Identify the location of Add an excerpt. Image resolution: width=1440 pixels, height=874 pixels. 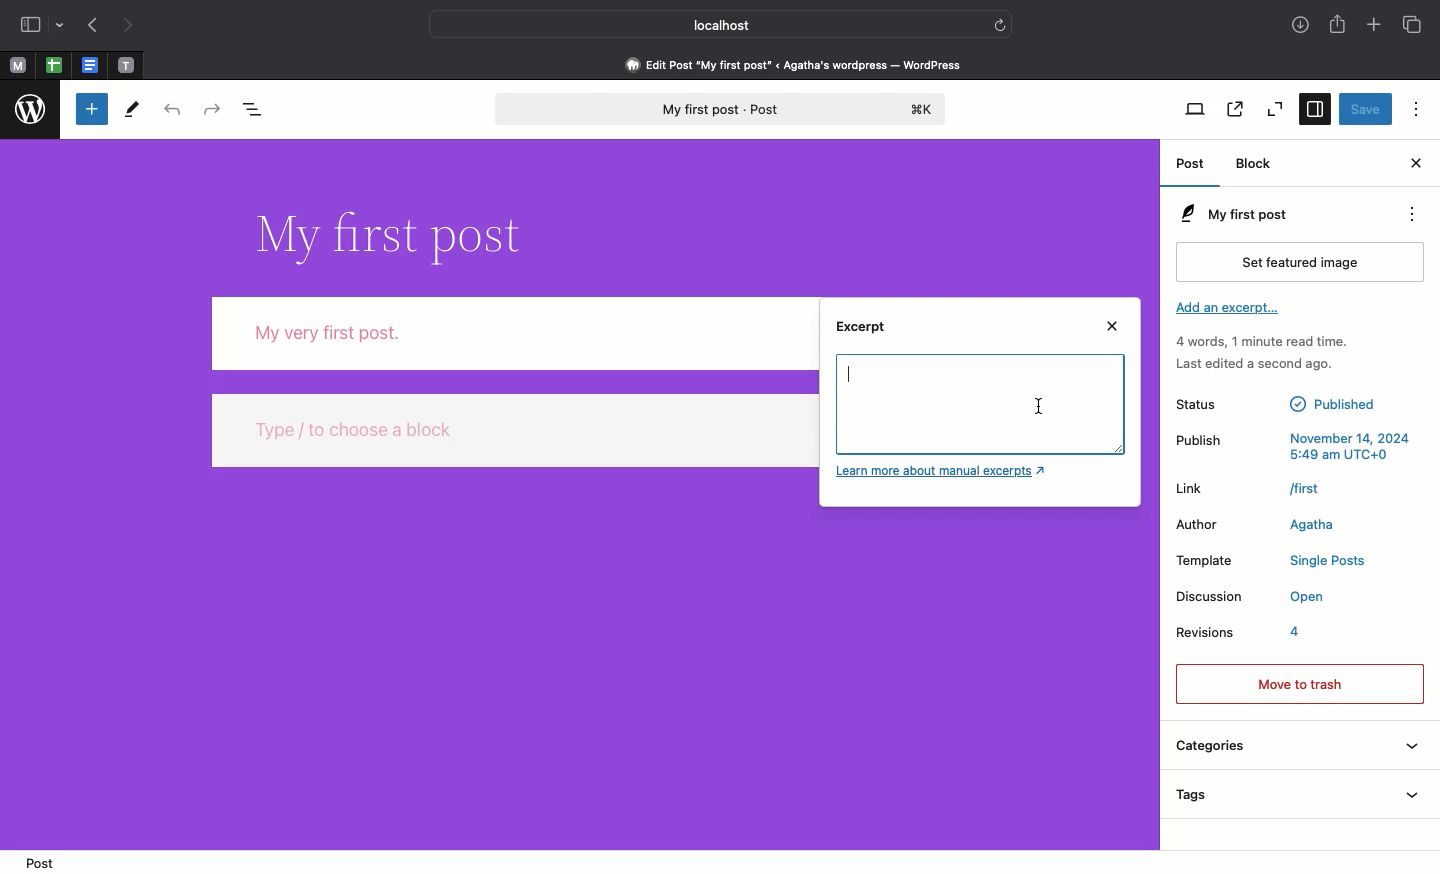
(1229, 312).